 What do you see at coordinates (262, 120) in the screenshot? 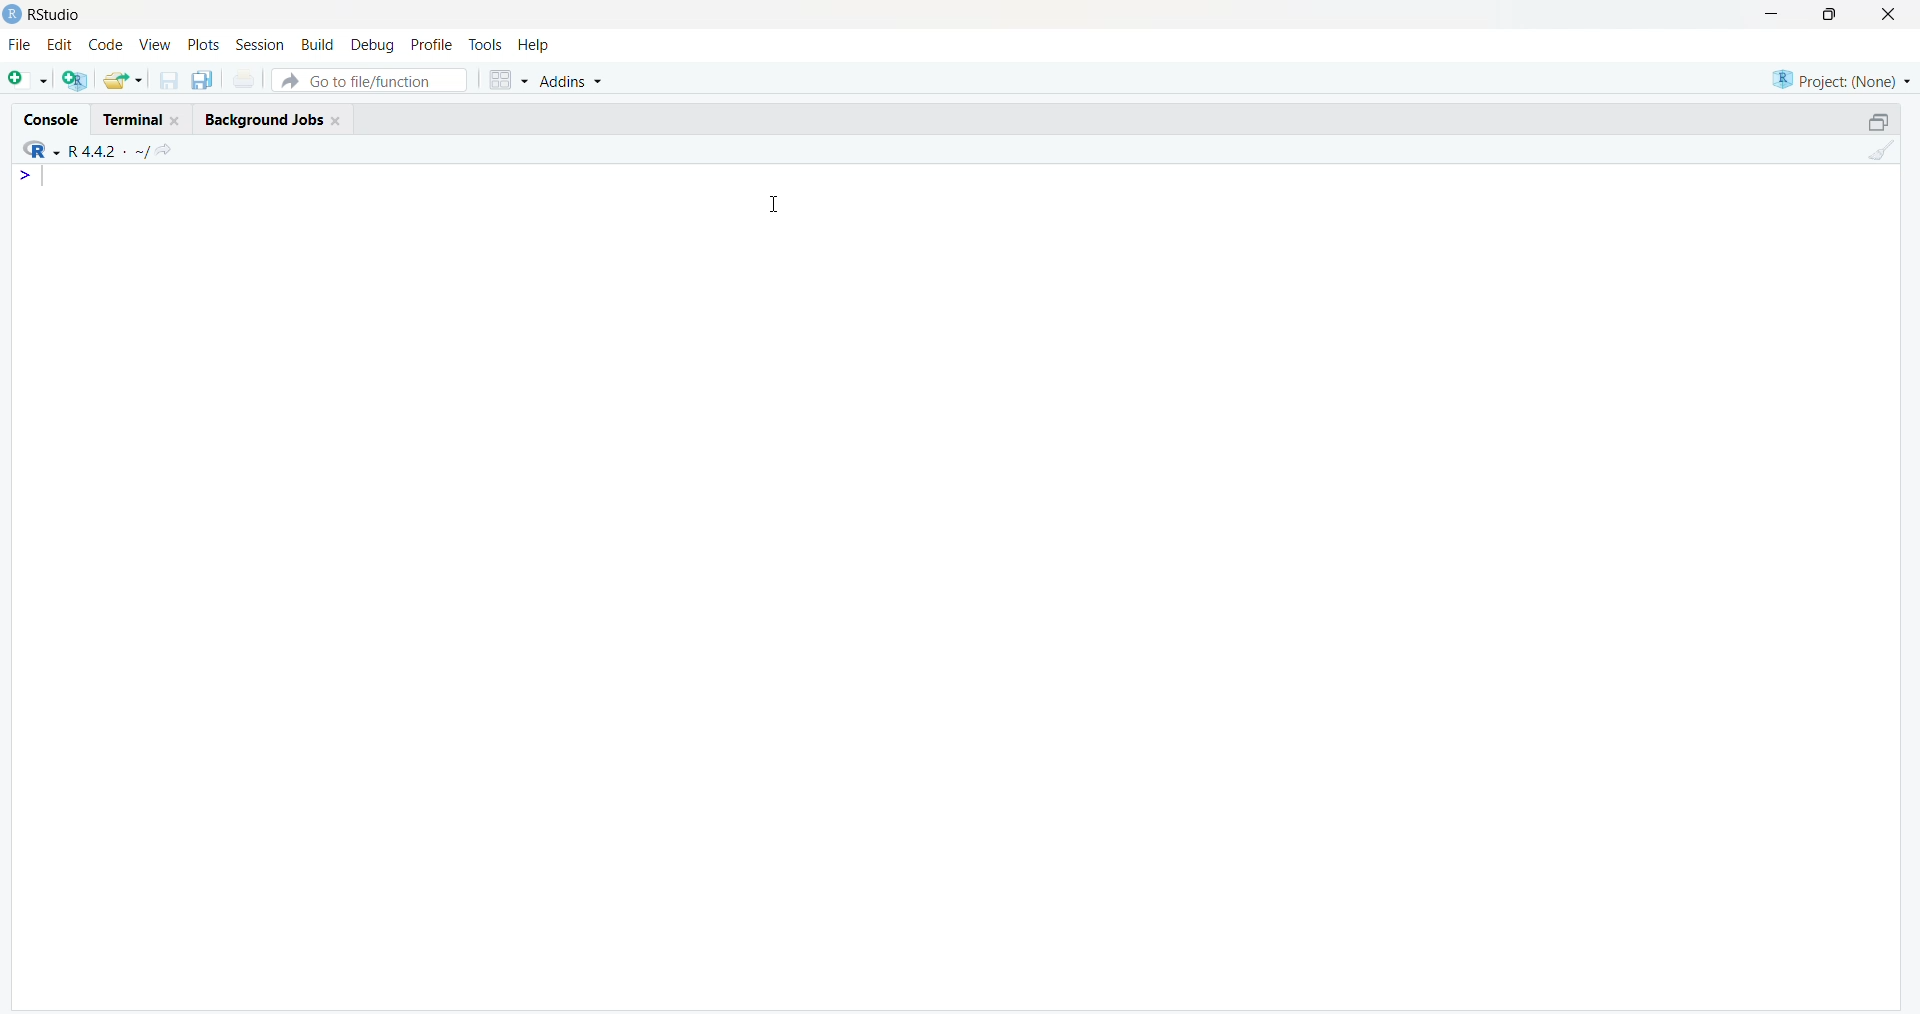
I see `Background jobs` at bounding box center [262, 120].